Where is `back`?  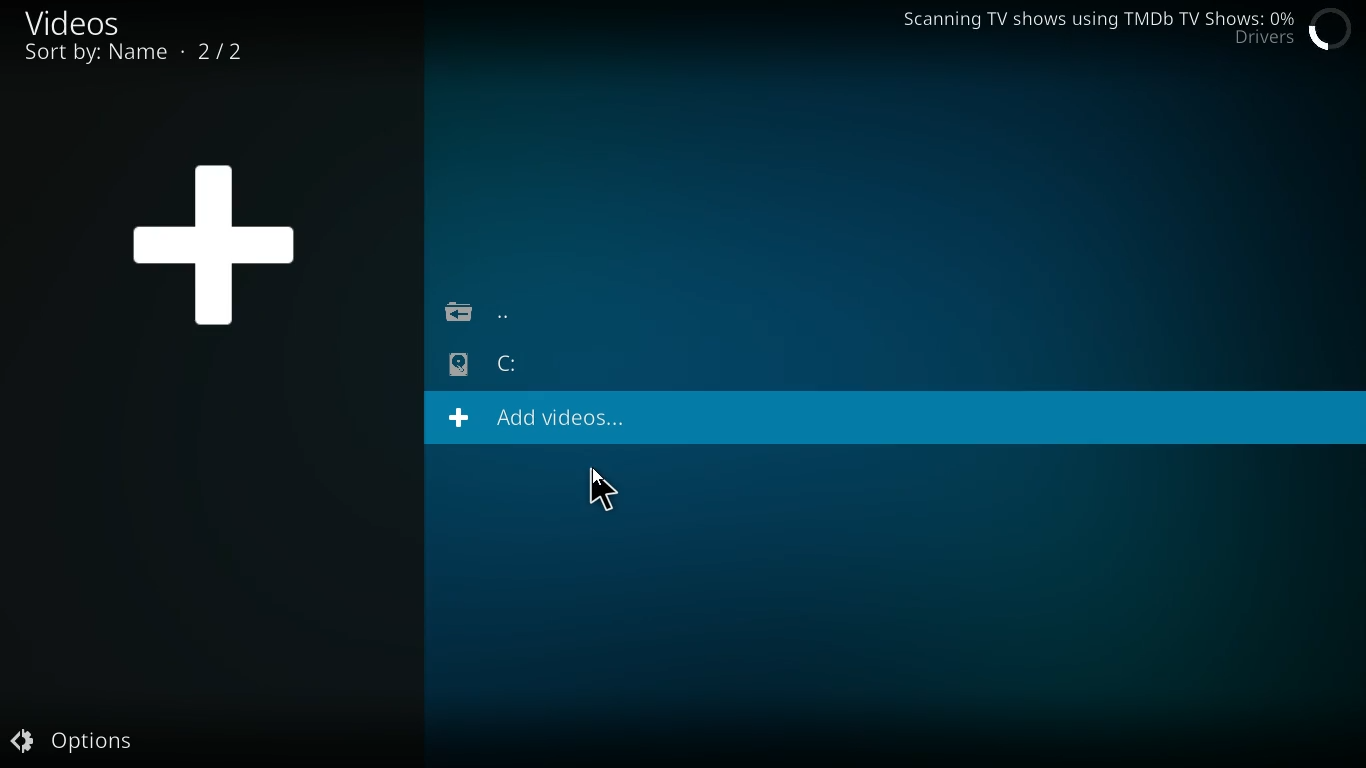
back is located at coordinates (484, 308).